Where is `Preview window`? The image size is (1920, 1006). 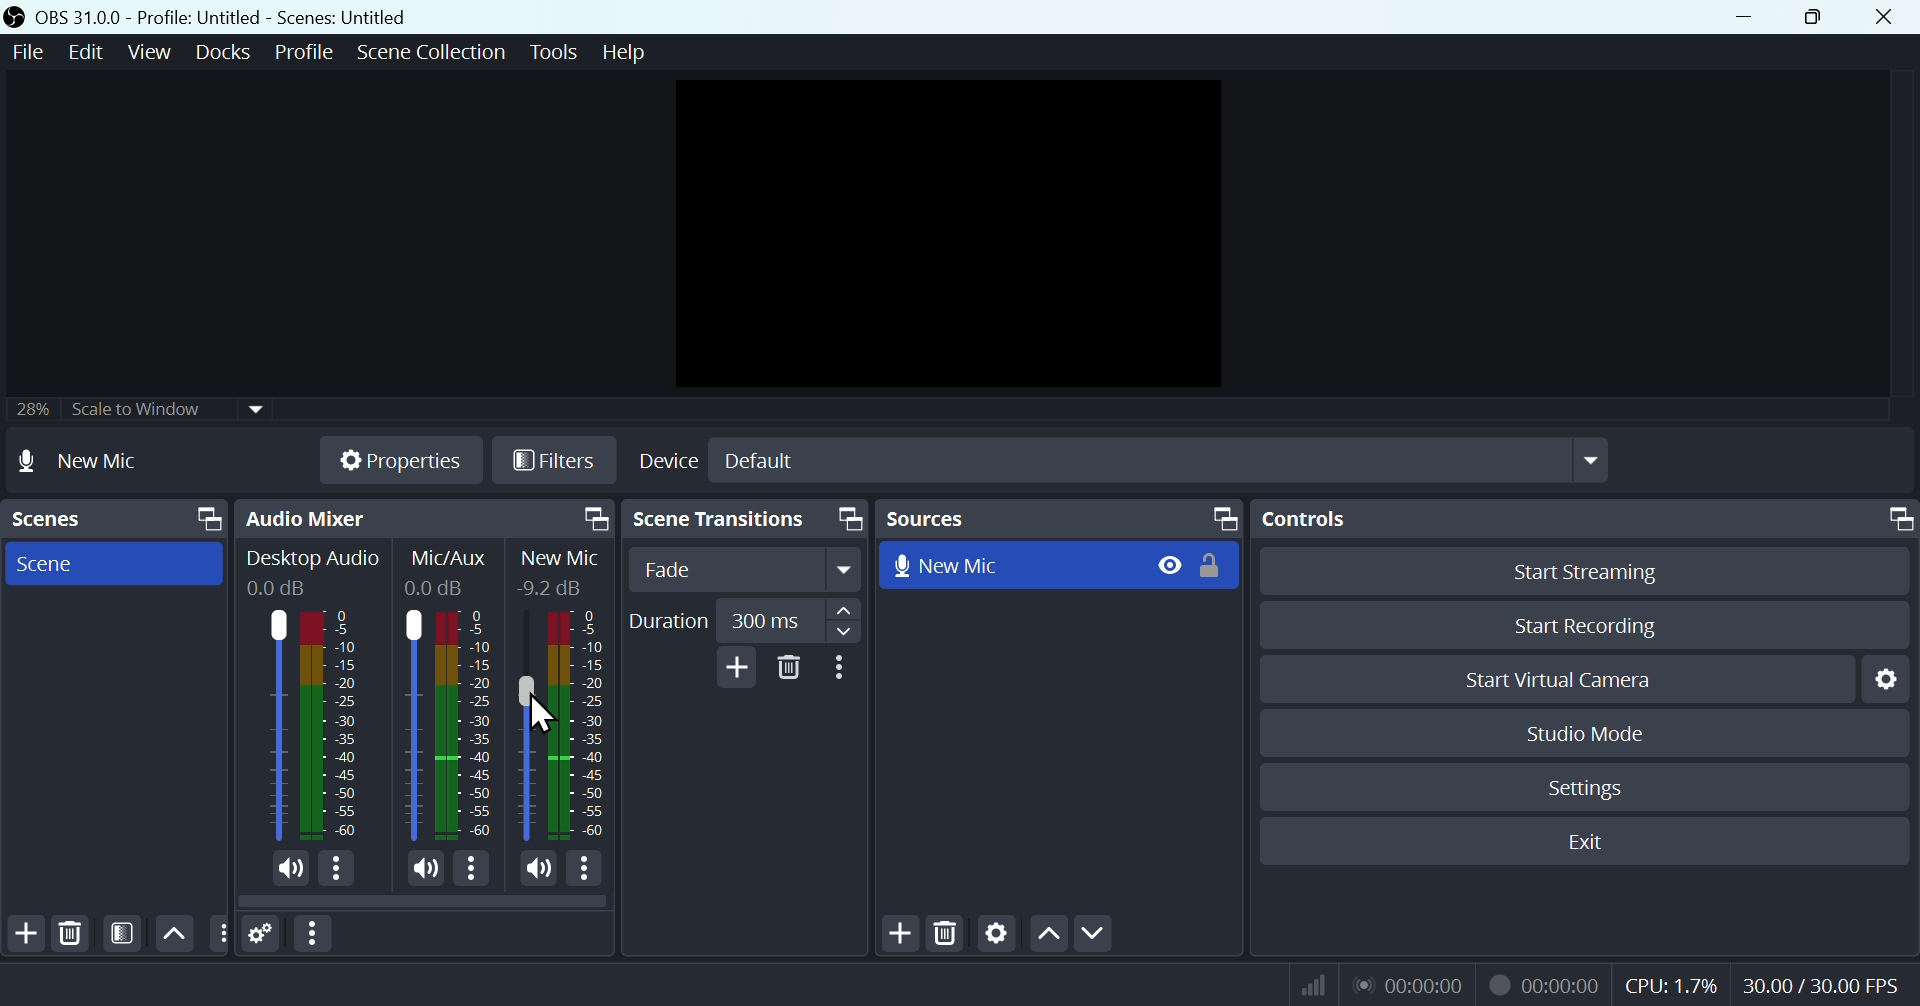
Preview window is located at coordinates (954, 234).